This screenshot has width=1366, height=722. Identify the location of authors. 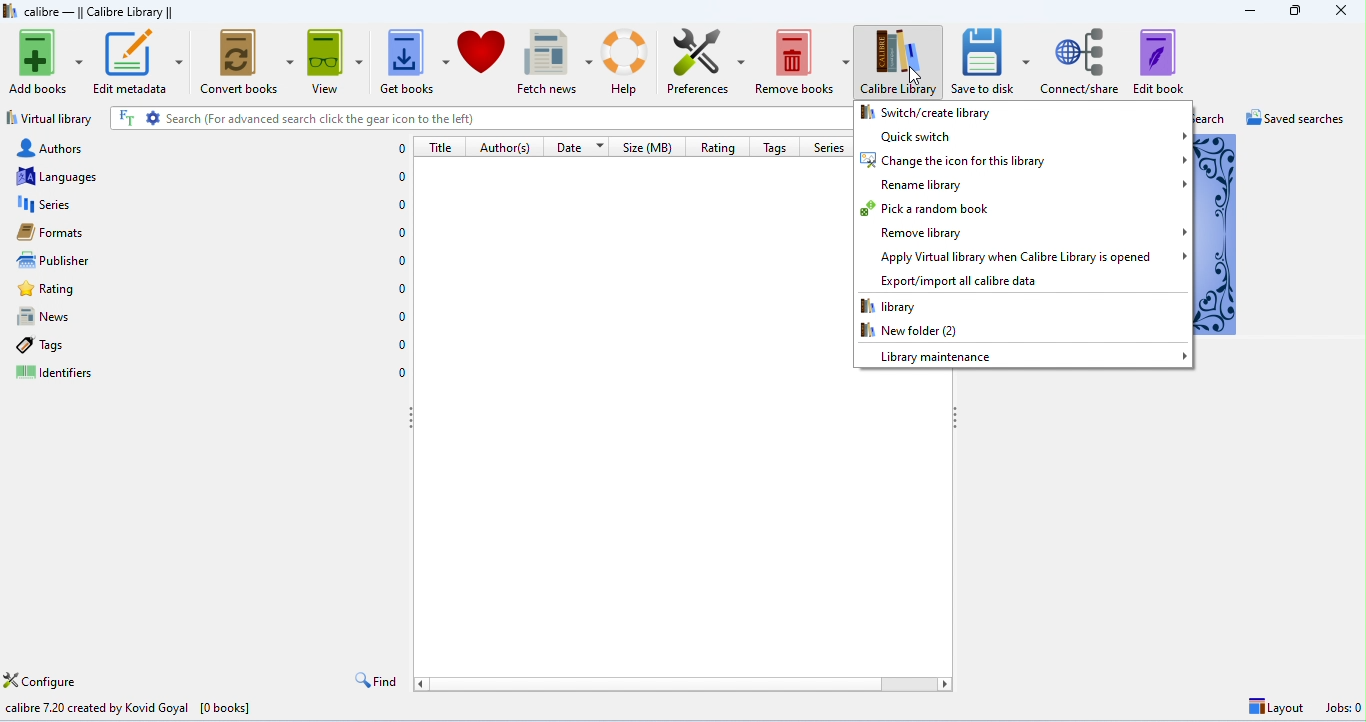
(210, 149).